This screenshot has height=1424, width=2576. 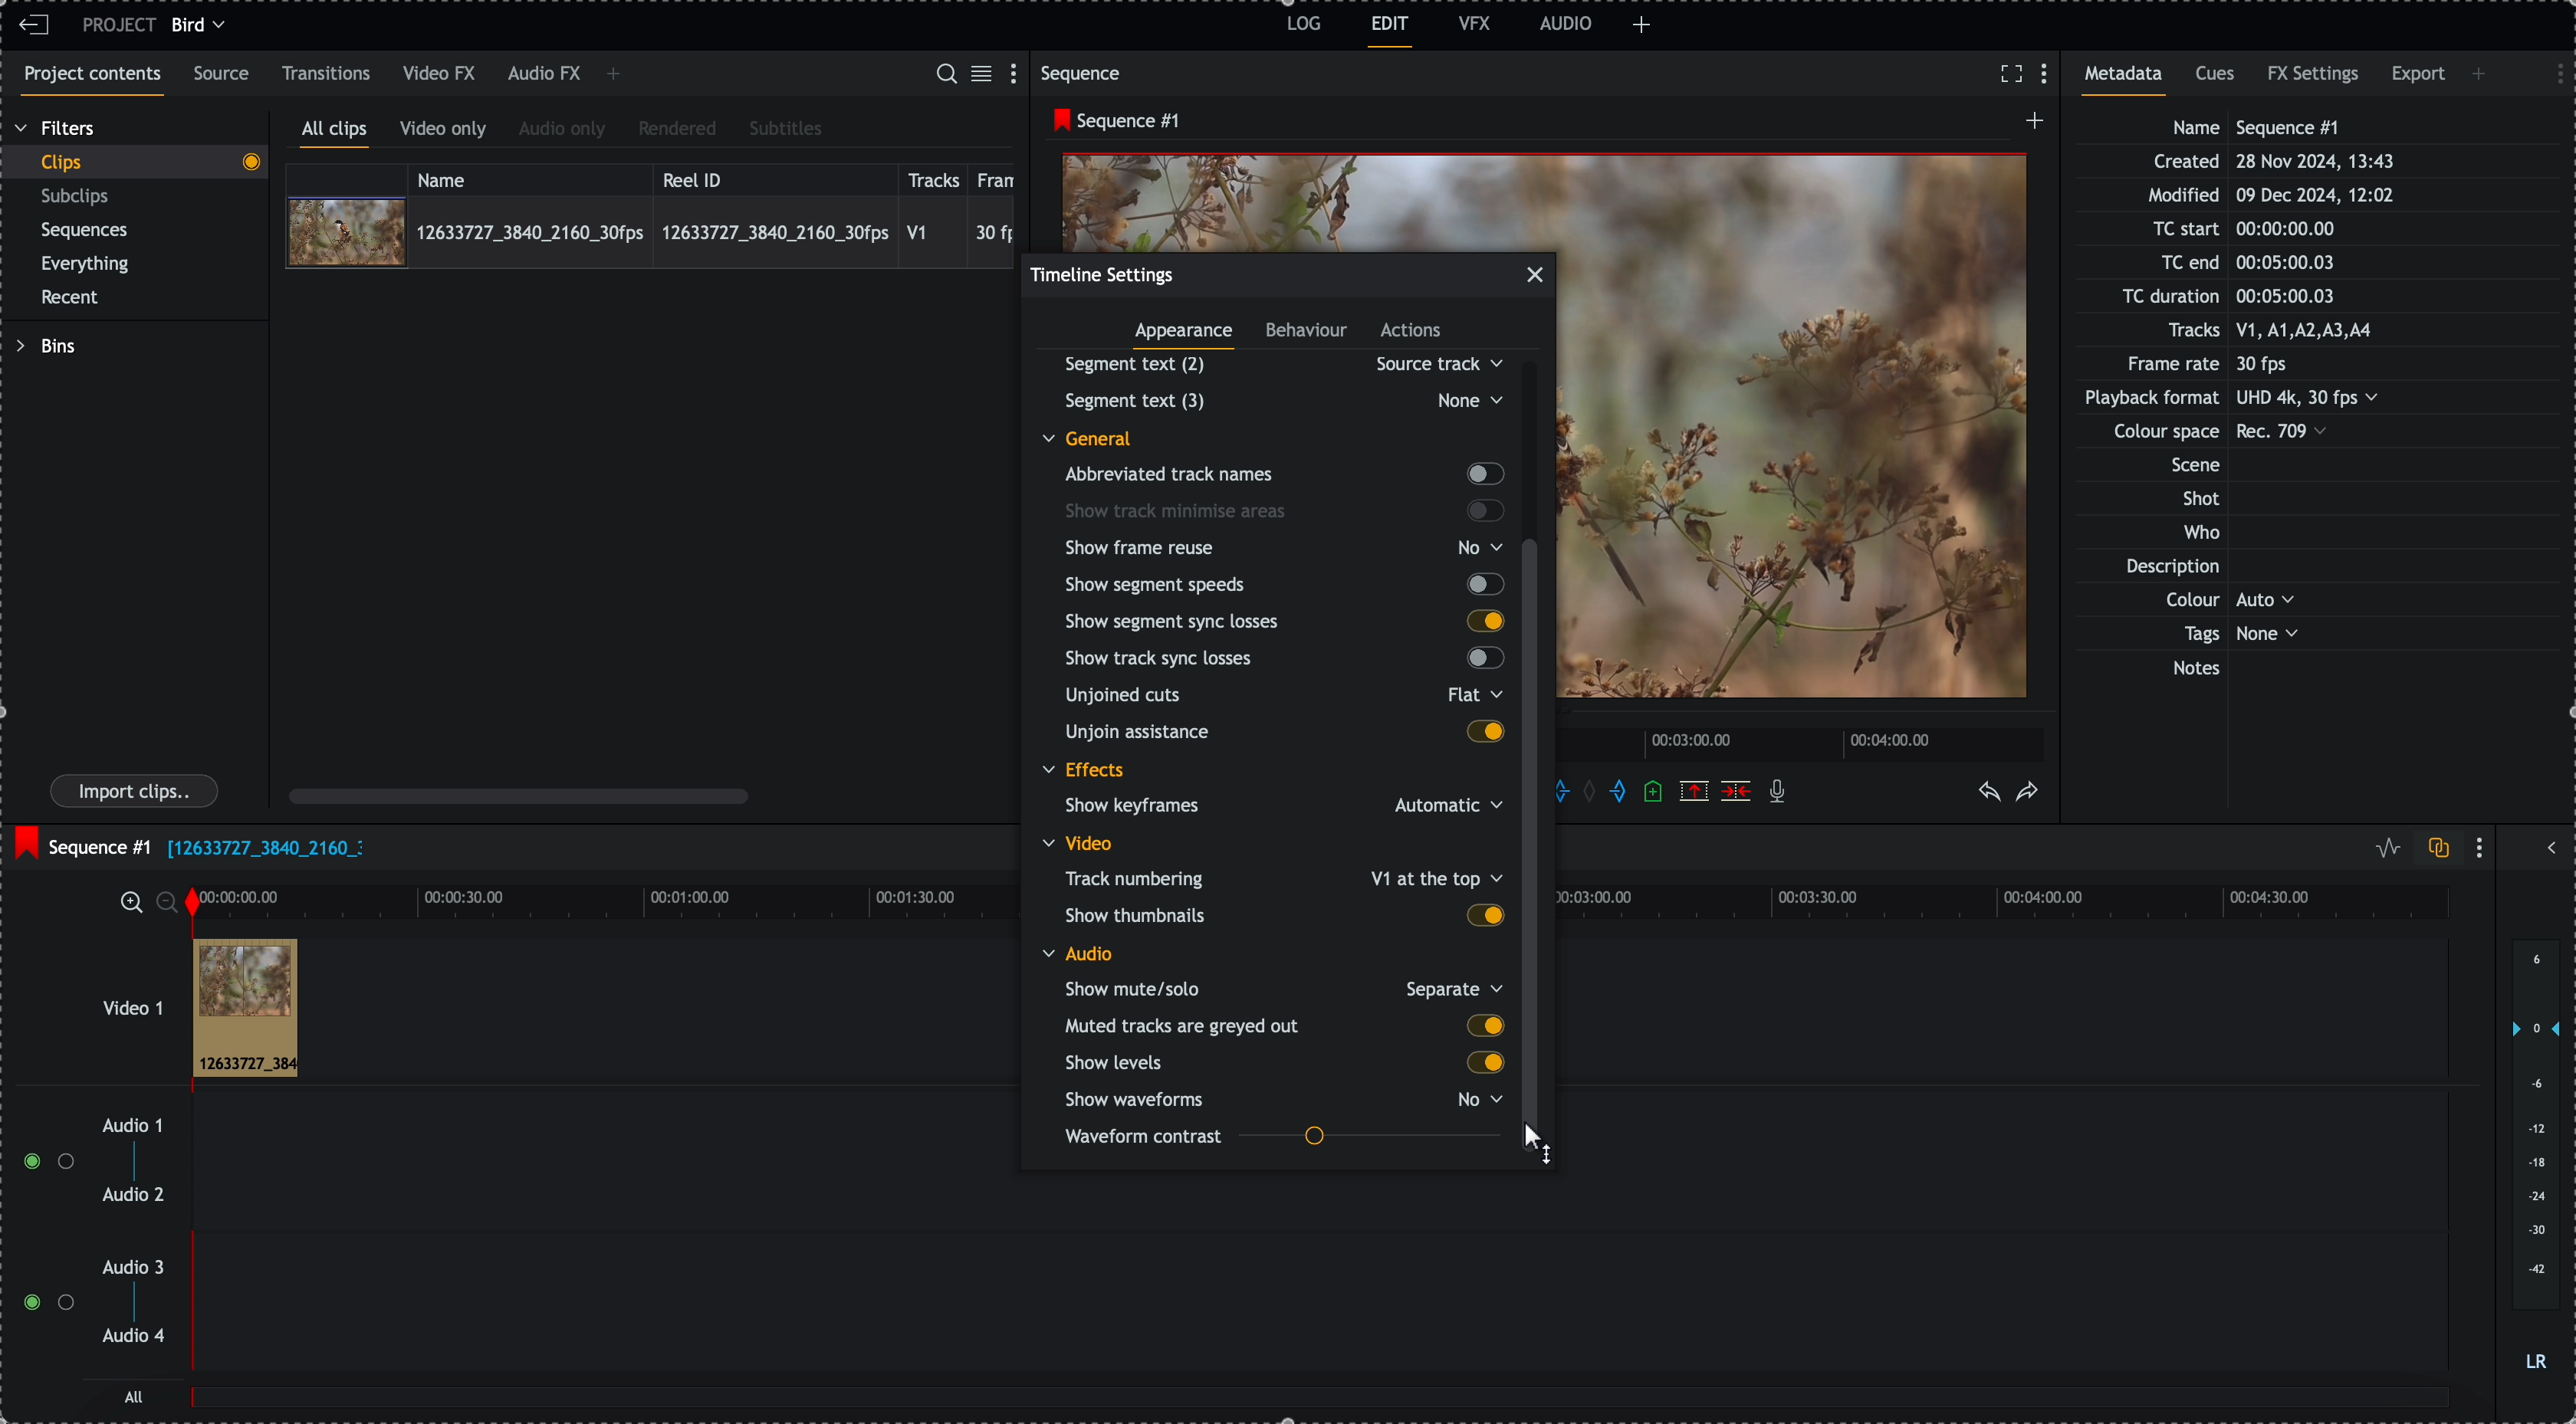 I want to click on abbreviated track names, so click(x=1282, y=475).